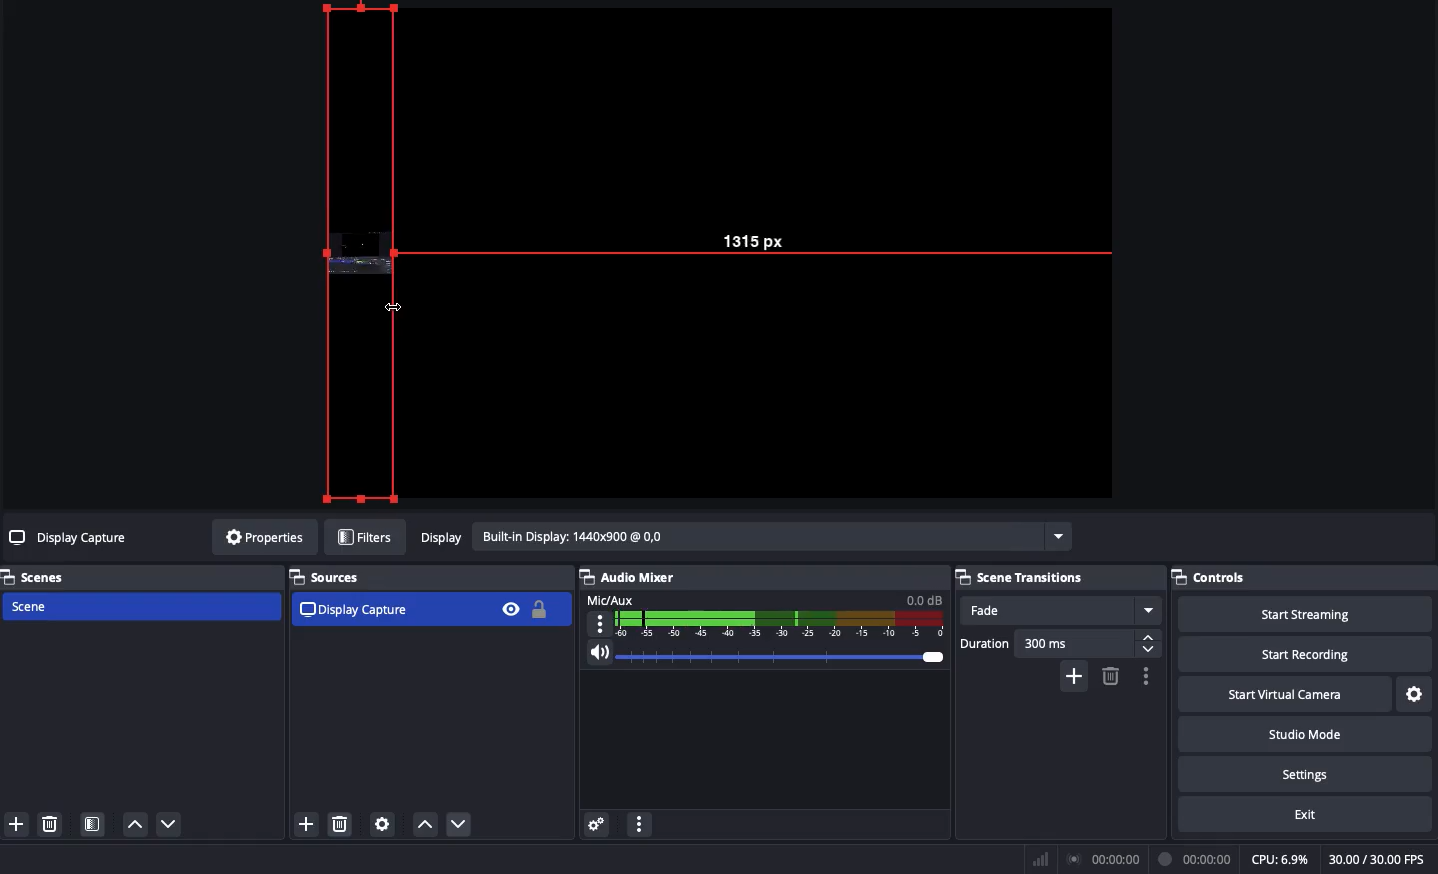 This screenshot has height=874, width=1438. What do you see at coordinates (381, 825) in the screenshot?
I see `Source properties` at bounding box center [381, 825].